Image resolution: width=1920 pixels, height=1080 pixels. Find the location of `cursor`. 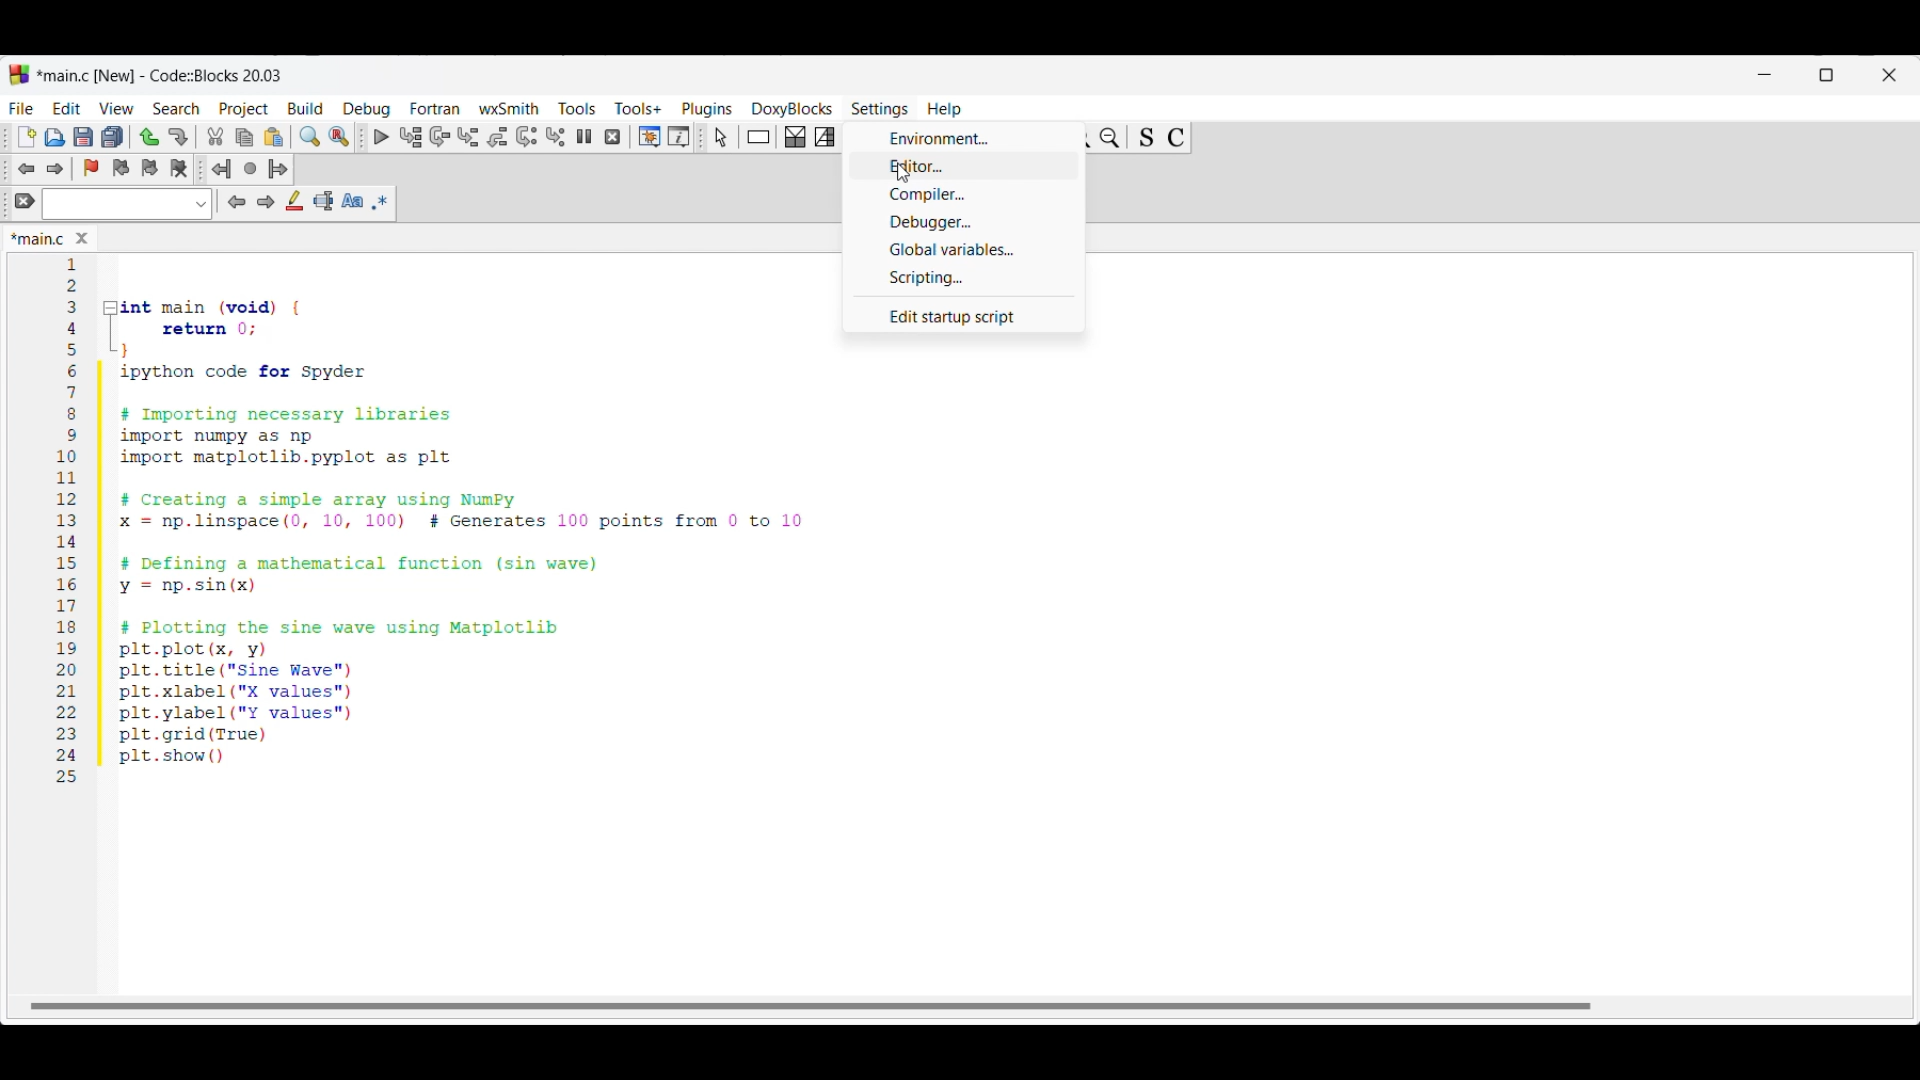

cursor is located at coordinates (898, 175).